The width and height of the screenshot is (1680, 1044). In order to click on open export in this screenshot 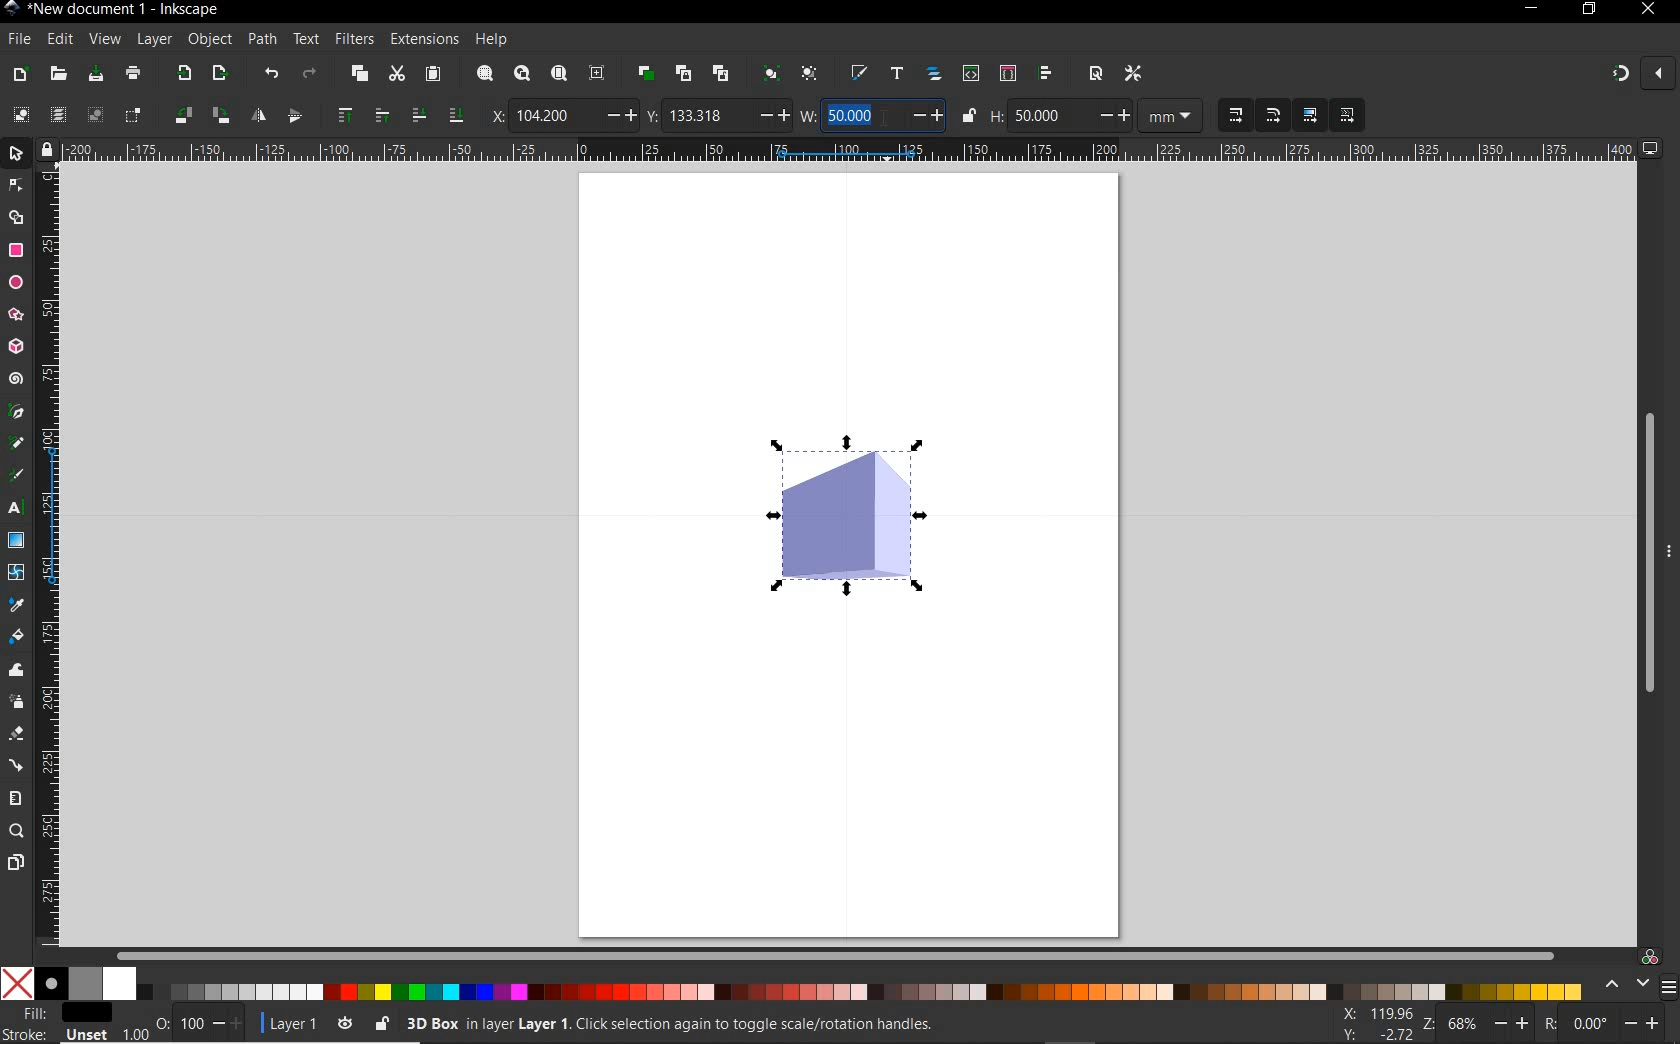, I will do `click(219, 72)`.